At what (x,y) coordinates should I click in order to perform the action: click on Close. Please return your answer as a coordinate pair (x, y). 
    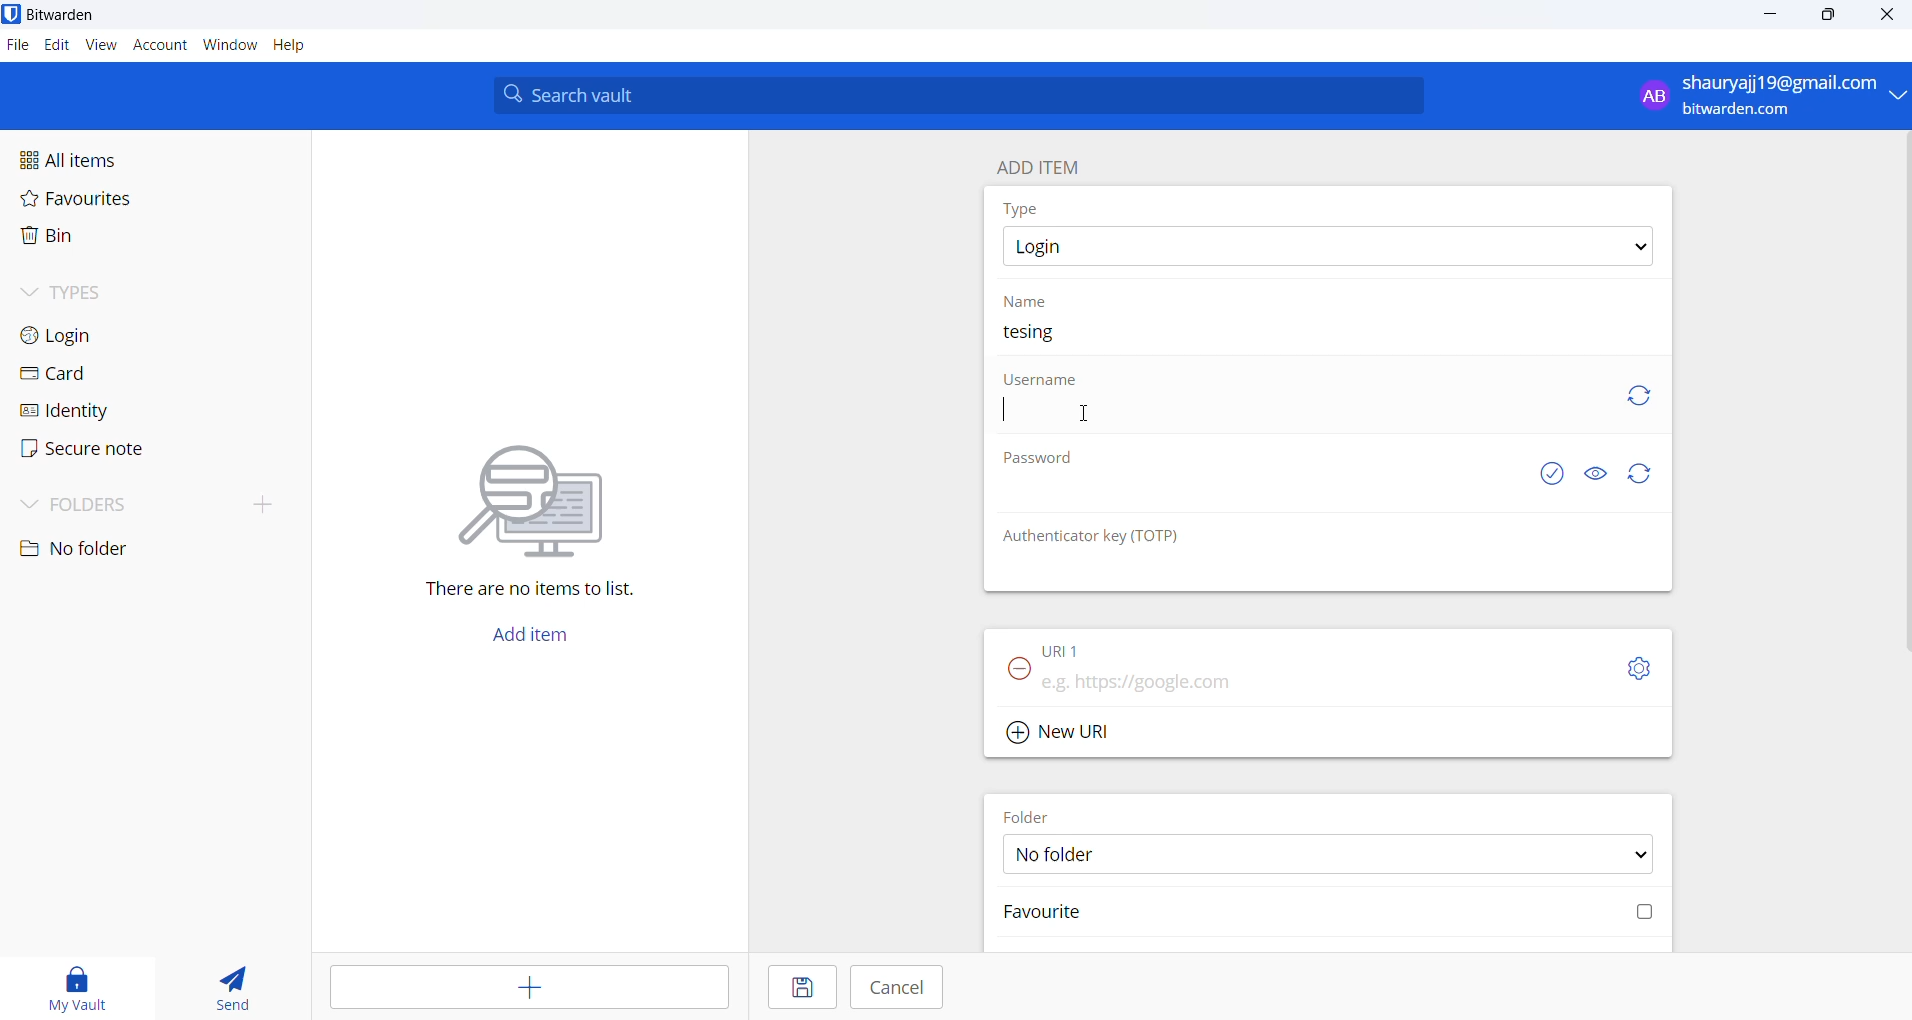
    Looking at the image, I should click on (1889, 18).